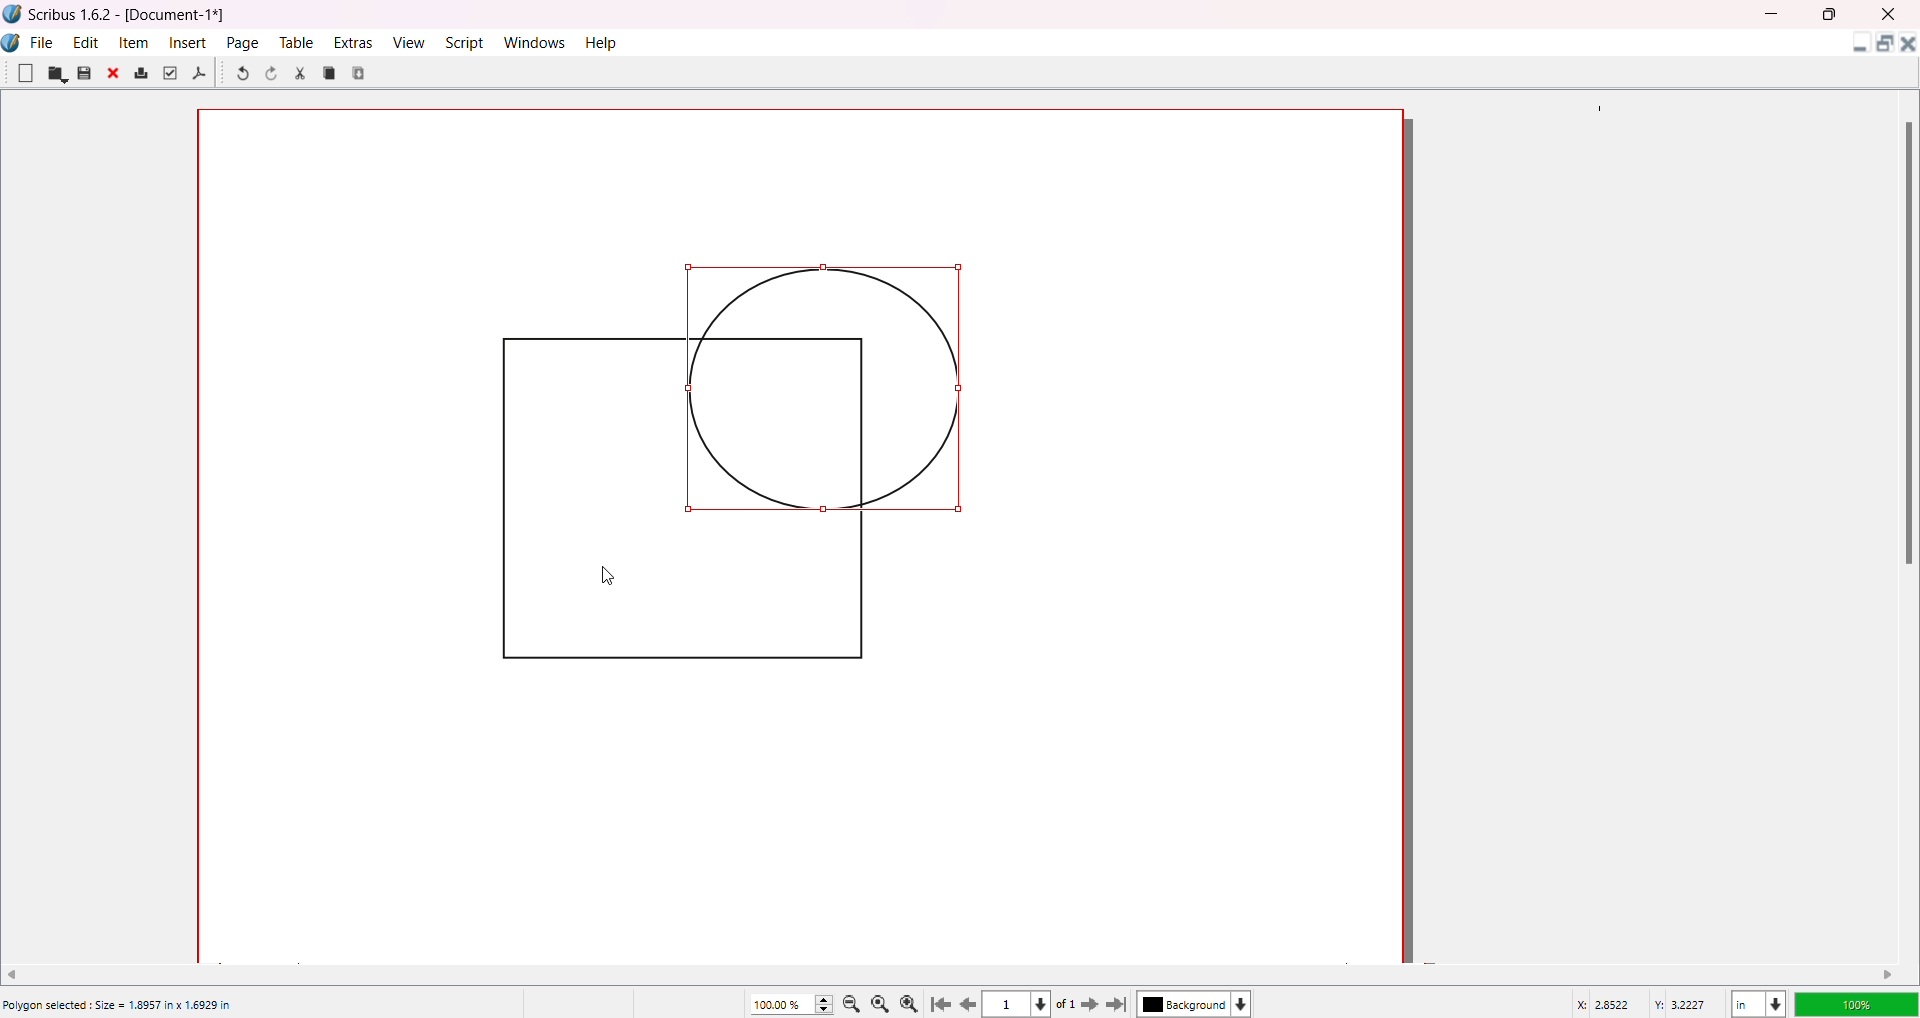 The width and height of the screenshot is (1920, 1018). I want to click on Extras, so click(354, 42).